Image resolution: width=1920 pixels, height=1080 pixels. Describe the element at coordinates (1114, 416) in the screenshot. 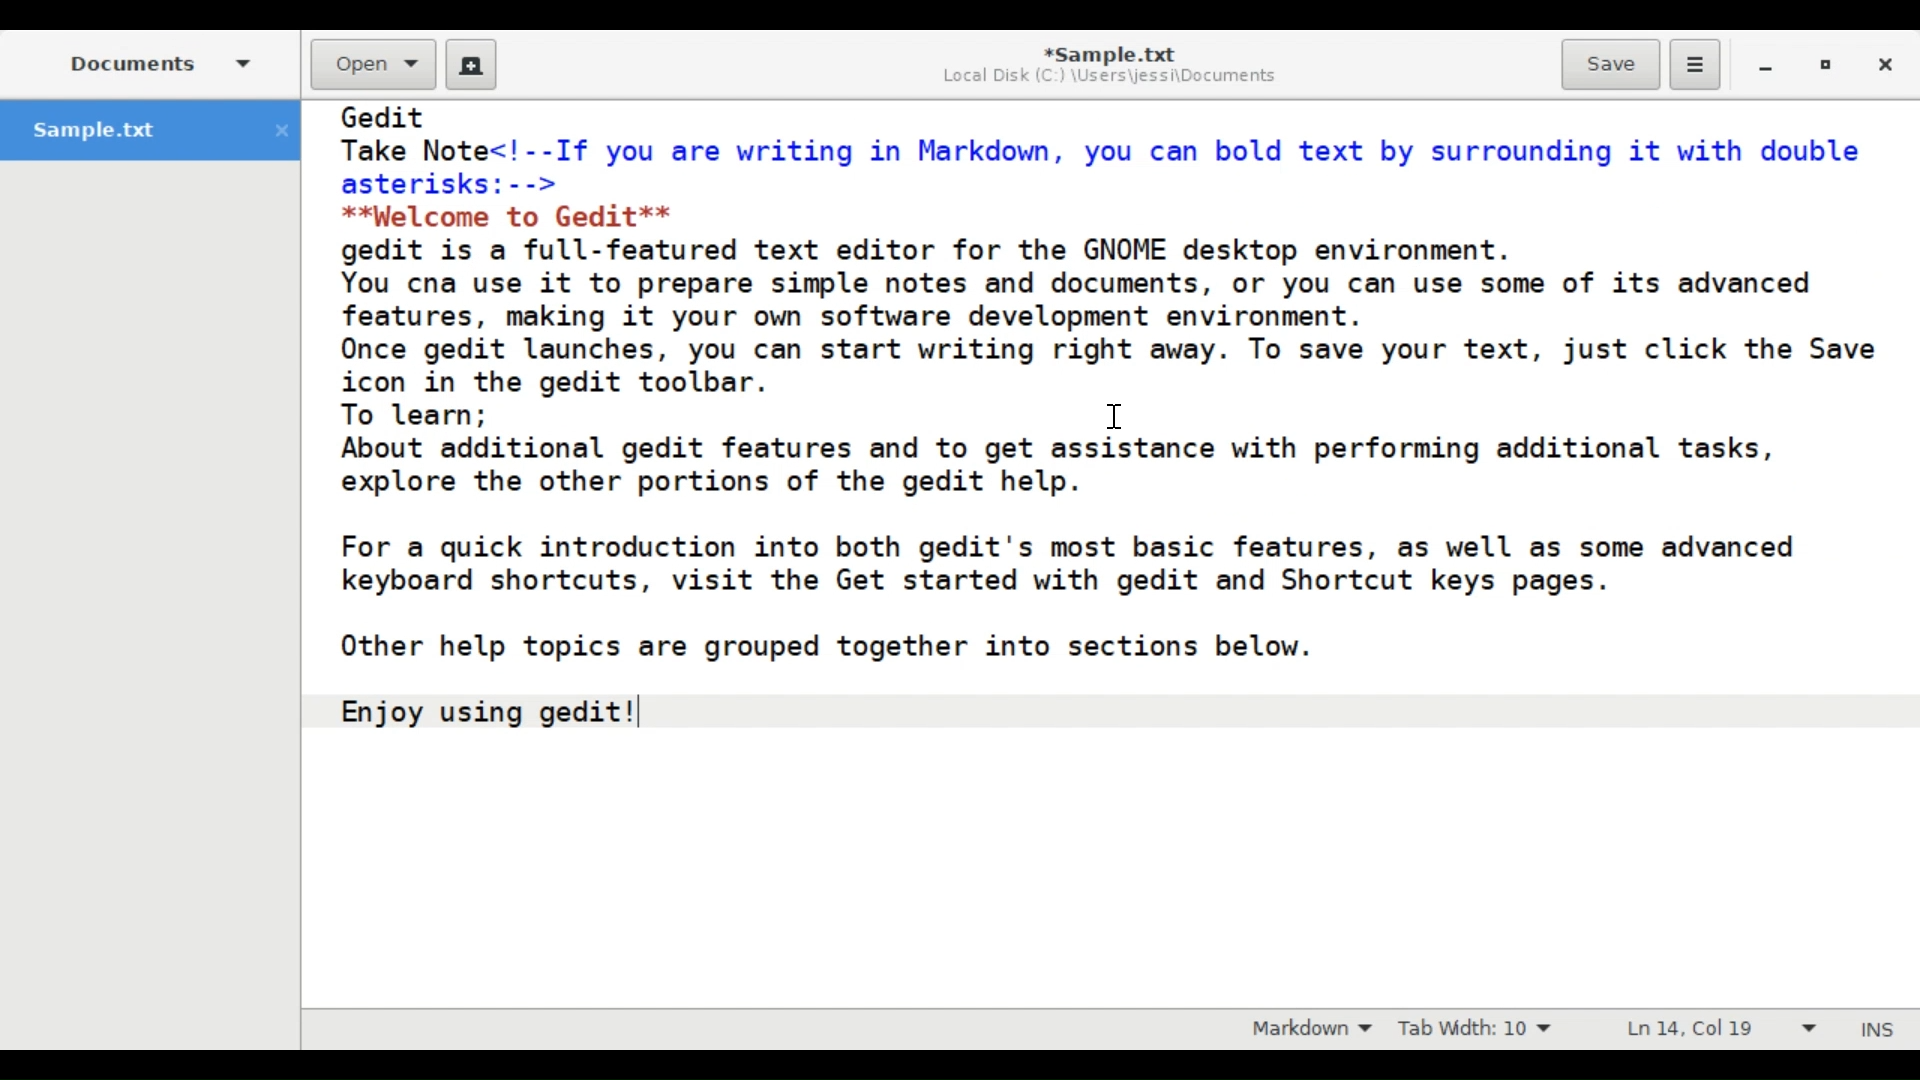

I see `Cursor` at that location.